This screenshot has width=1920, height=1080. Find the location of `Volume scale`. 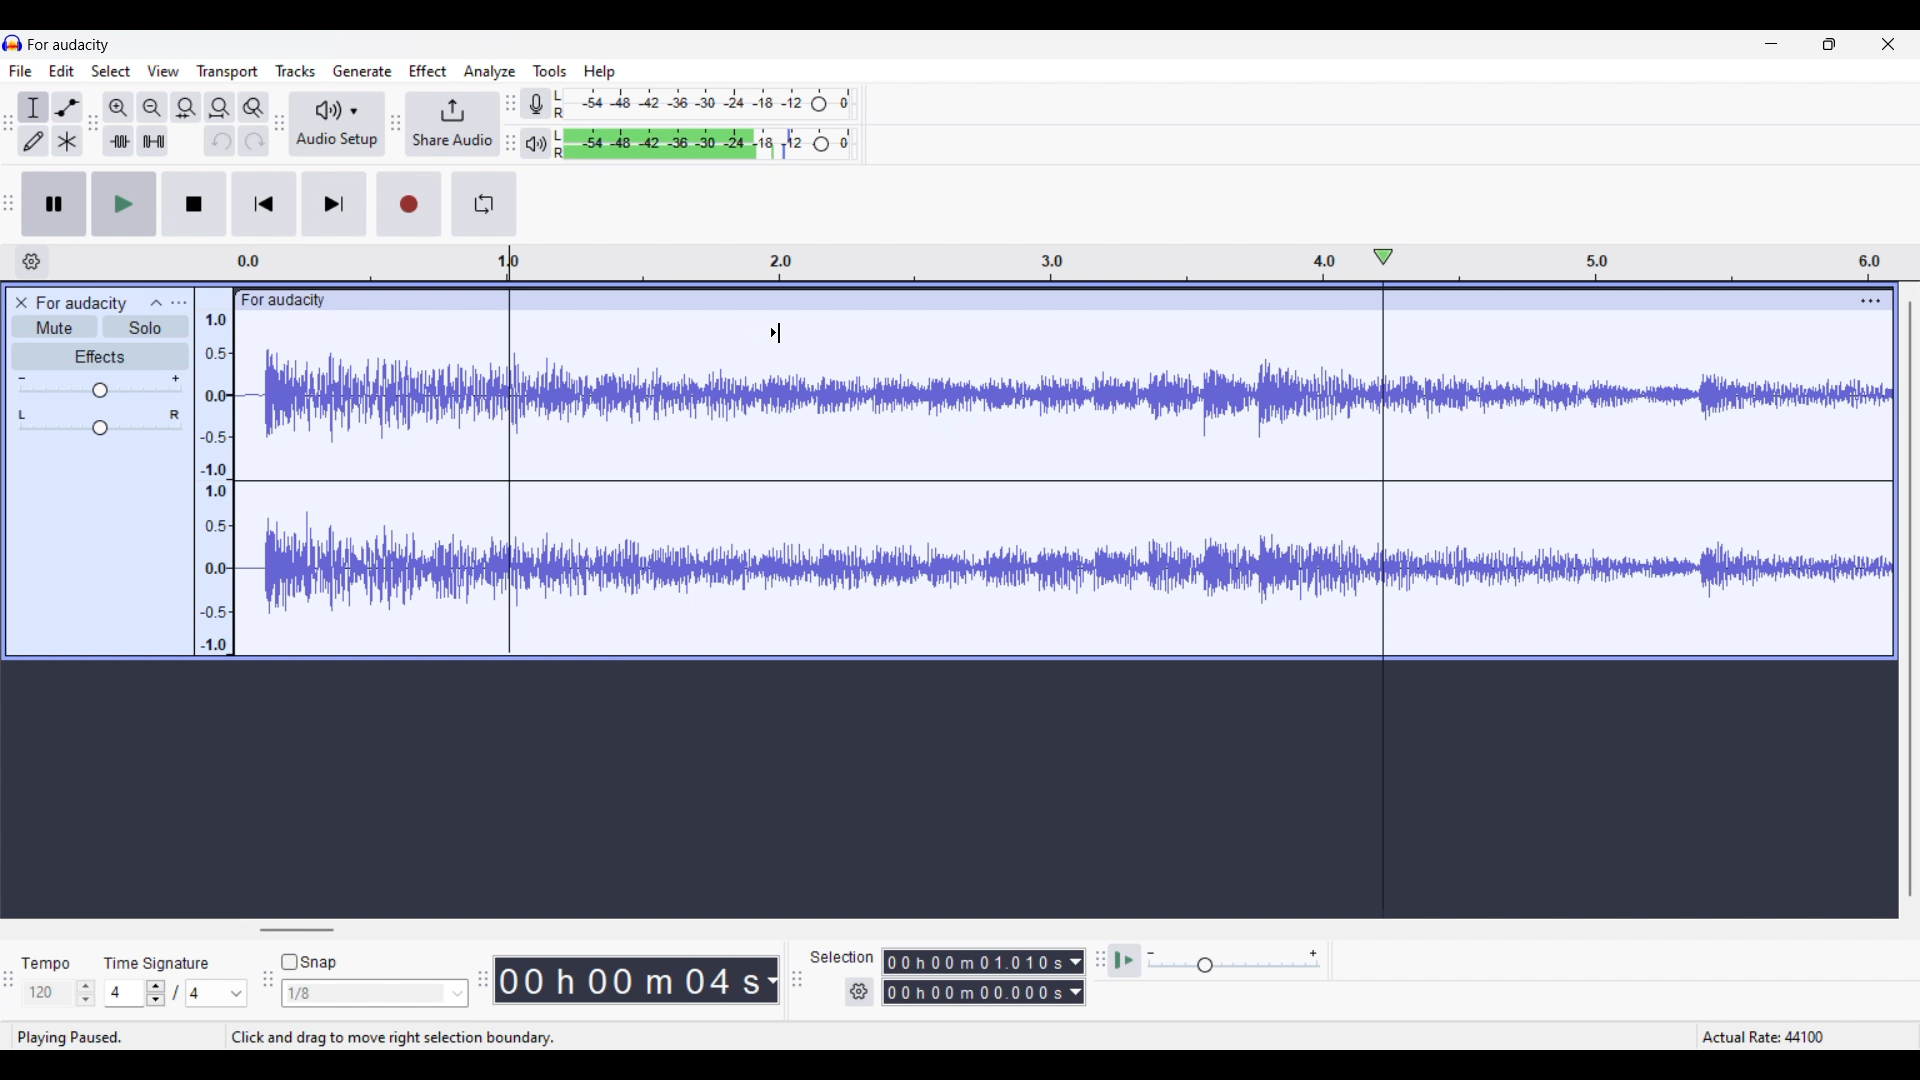

Volume scale is located at coordinates (98, 386).